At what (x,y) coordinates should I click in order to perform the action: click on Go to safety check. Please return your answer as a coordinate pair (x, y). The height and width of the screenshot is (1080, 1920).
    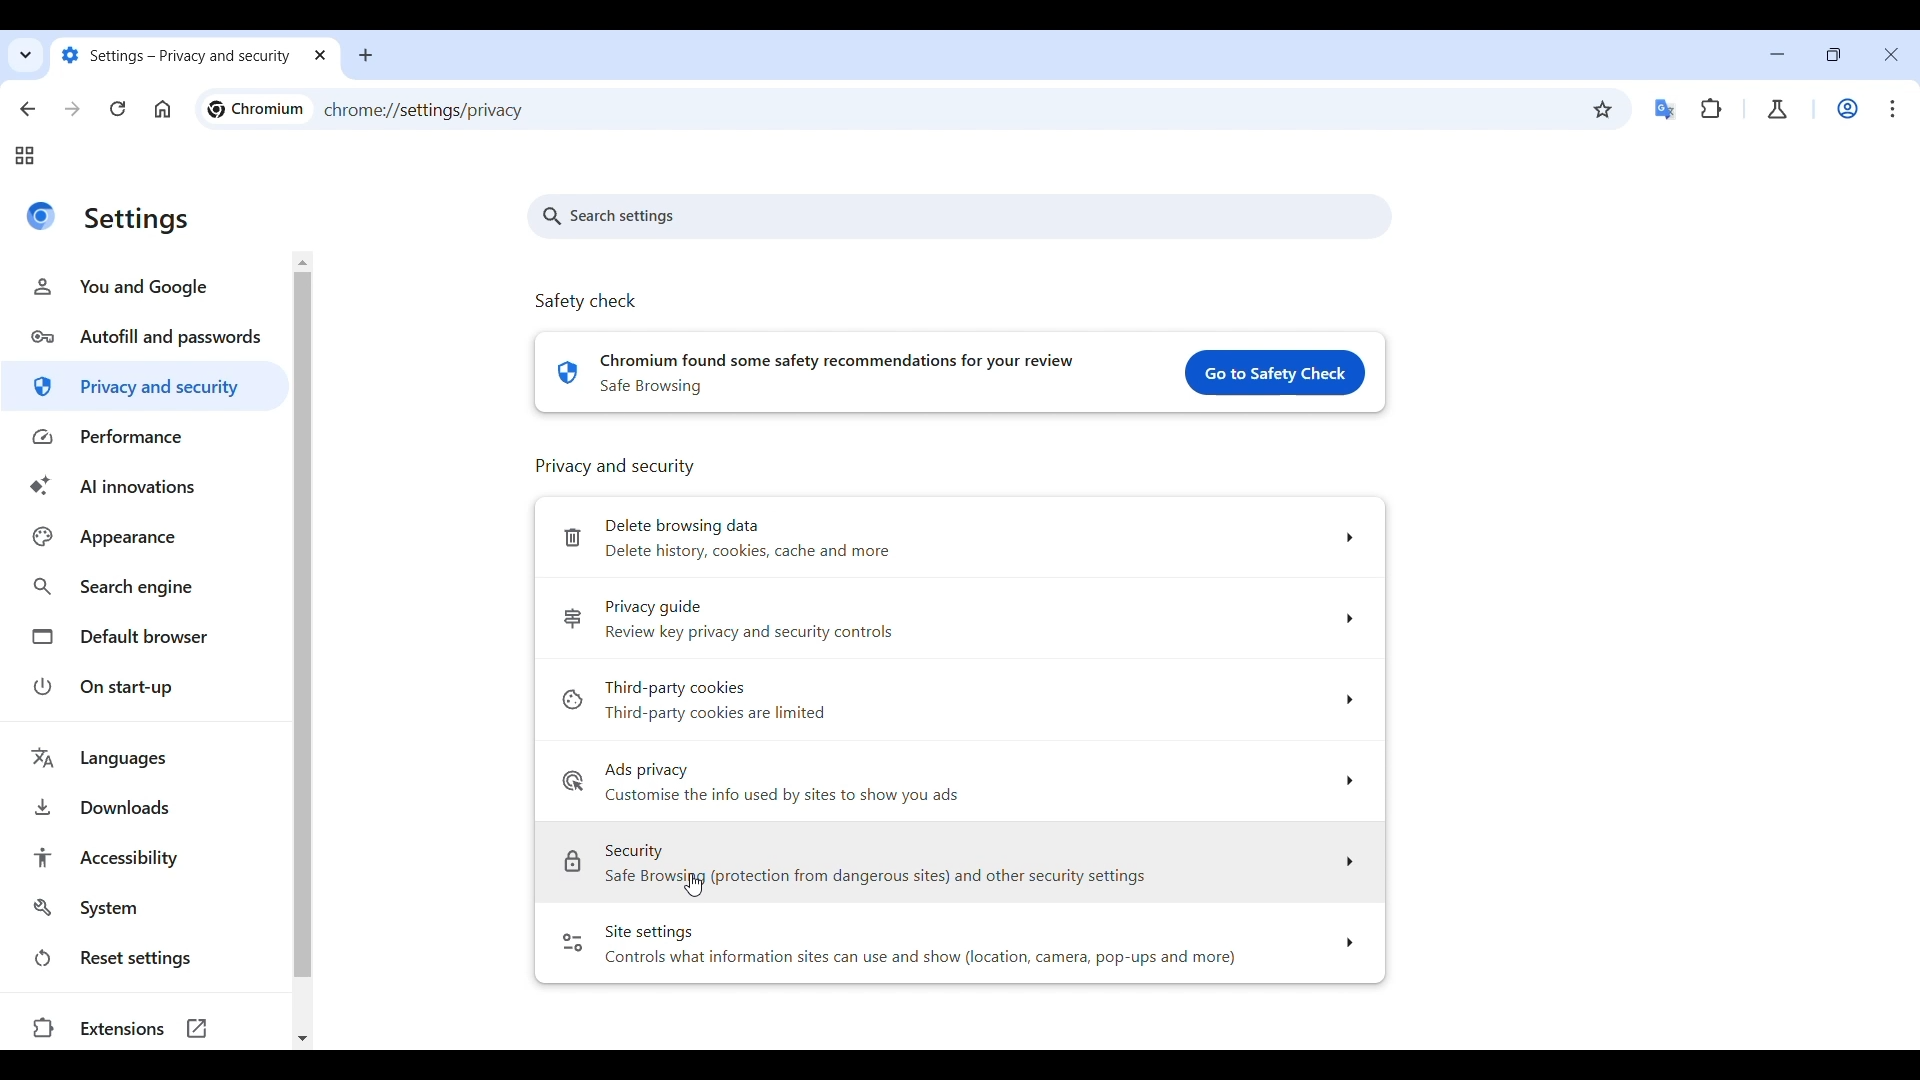
    Looking at the image, I should click on (1276, 373).